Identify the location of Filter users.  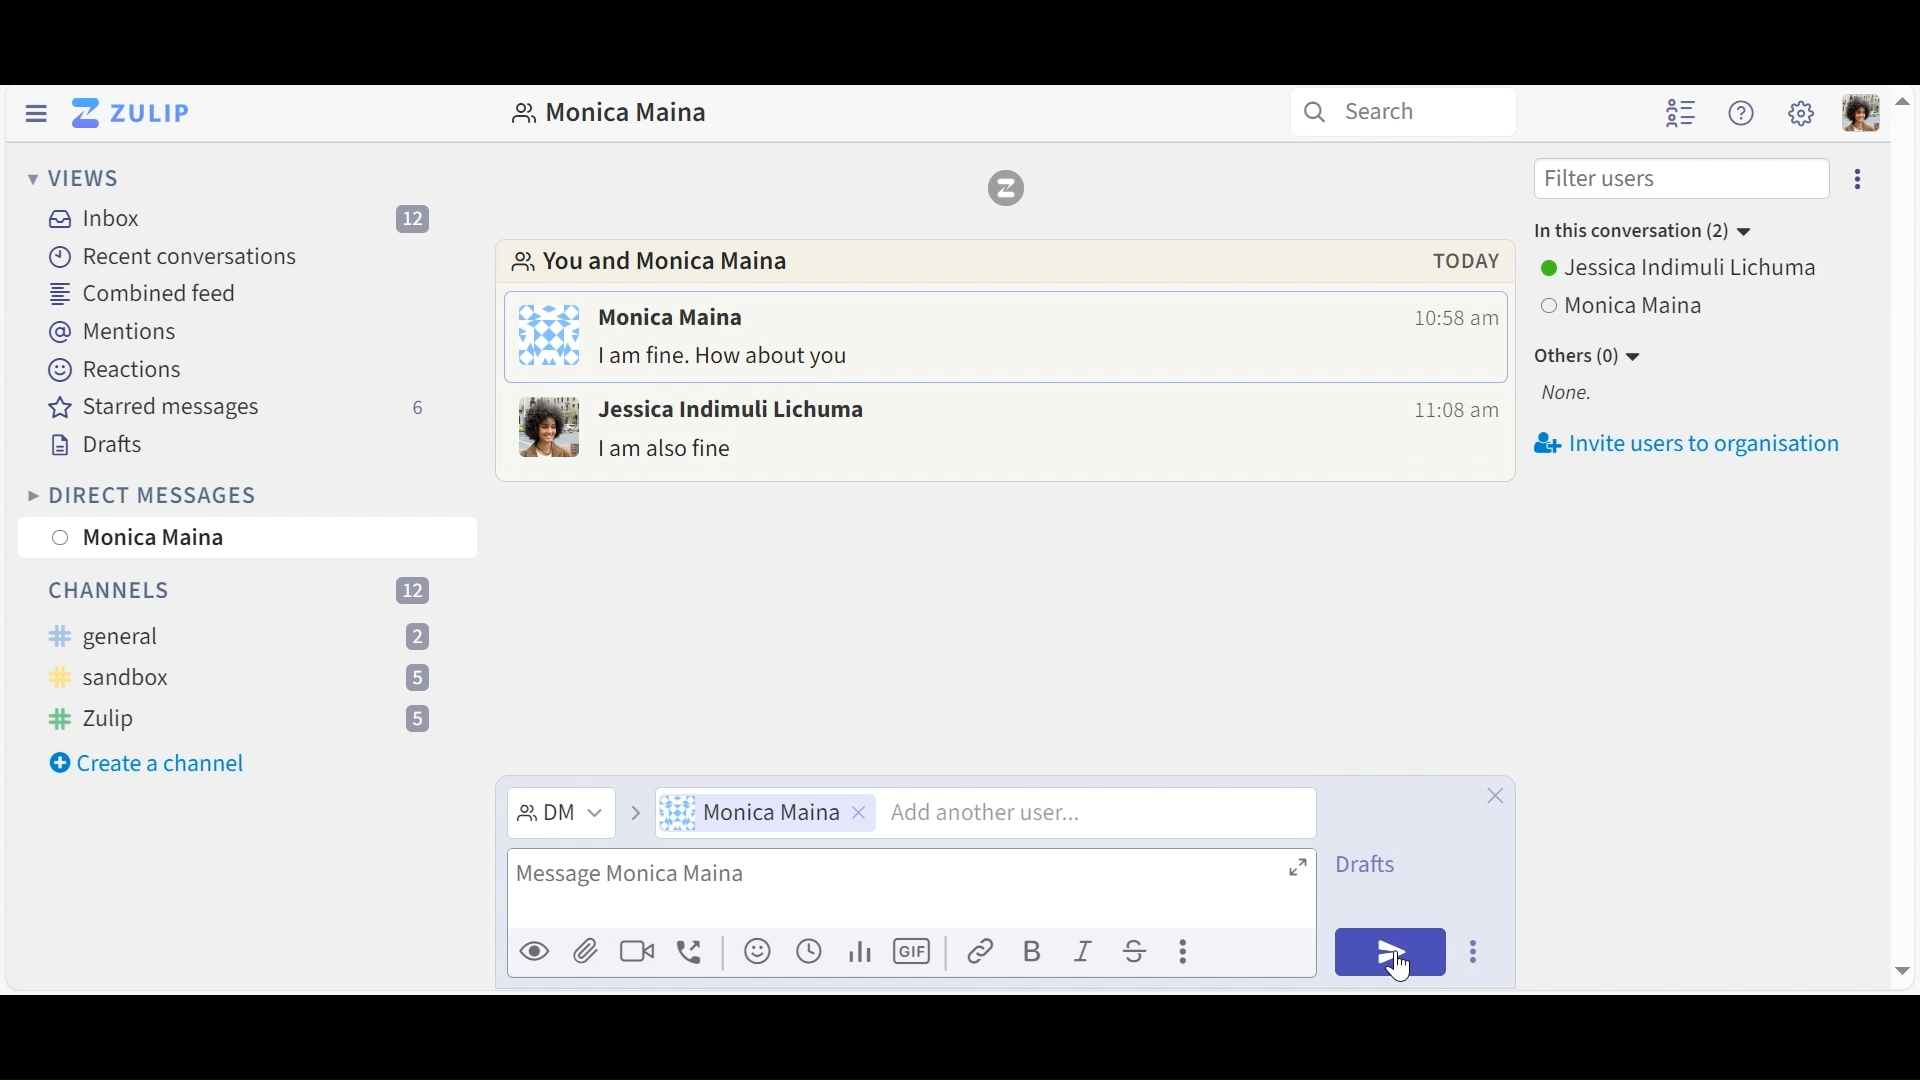
(1682, 180).